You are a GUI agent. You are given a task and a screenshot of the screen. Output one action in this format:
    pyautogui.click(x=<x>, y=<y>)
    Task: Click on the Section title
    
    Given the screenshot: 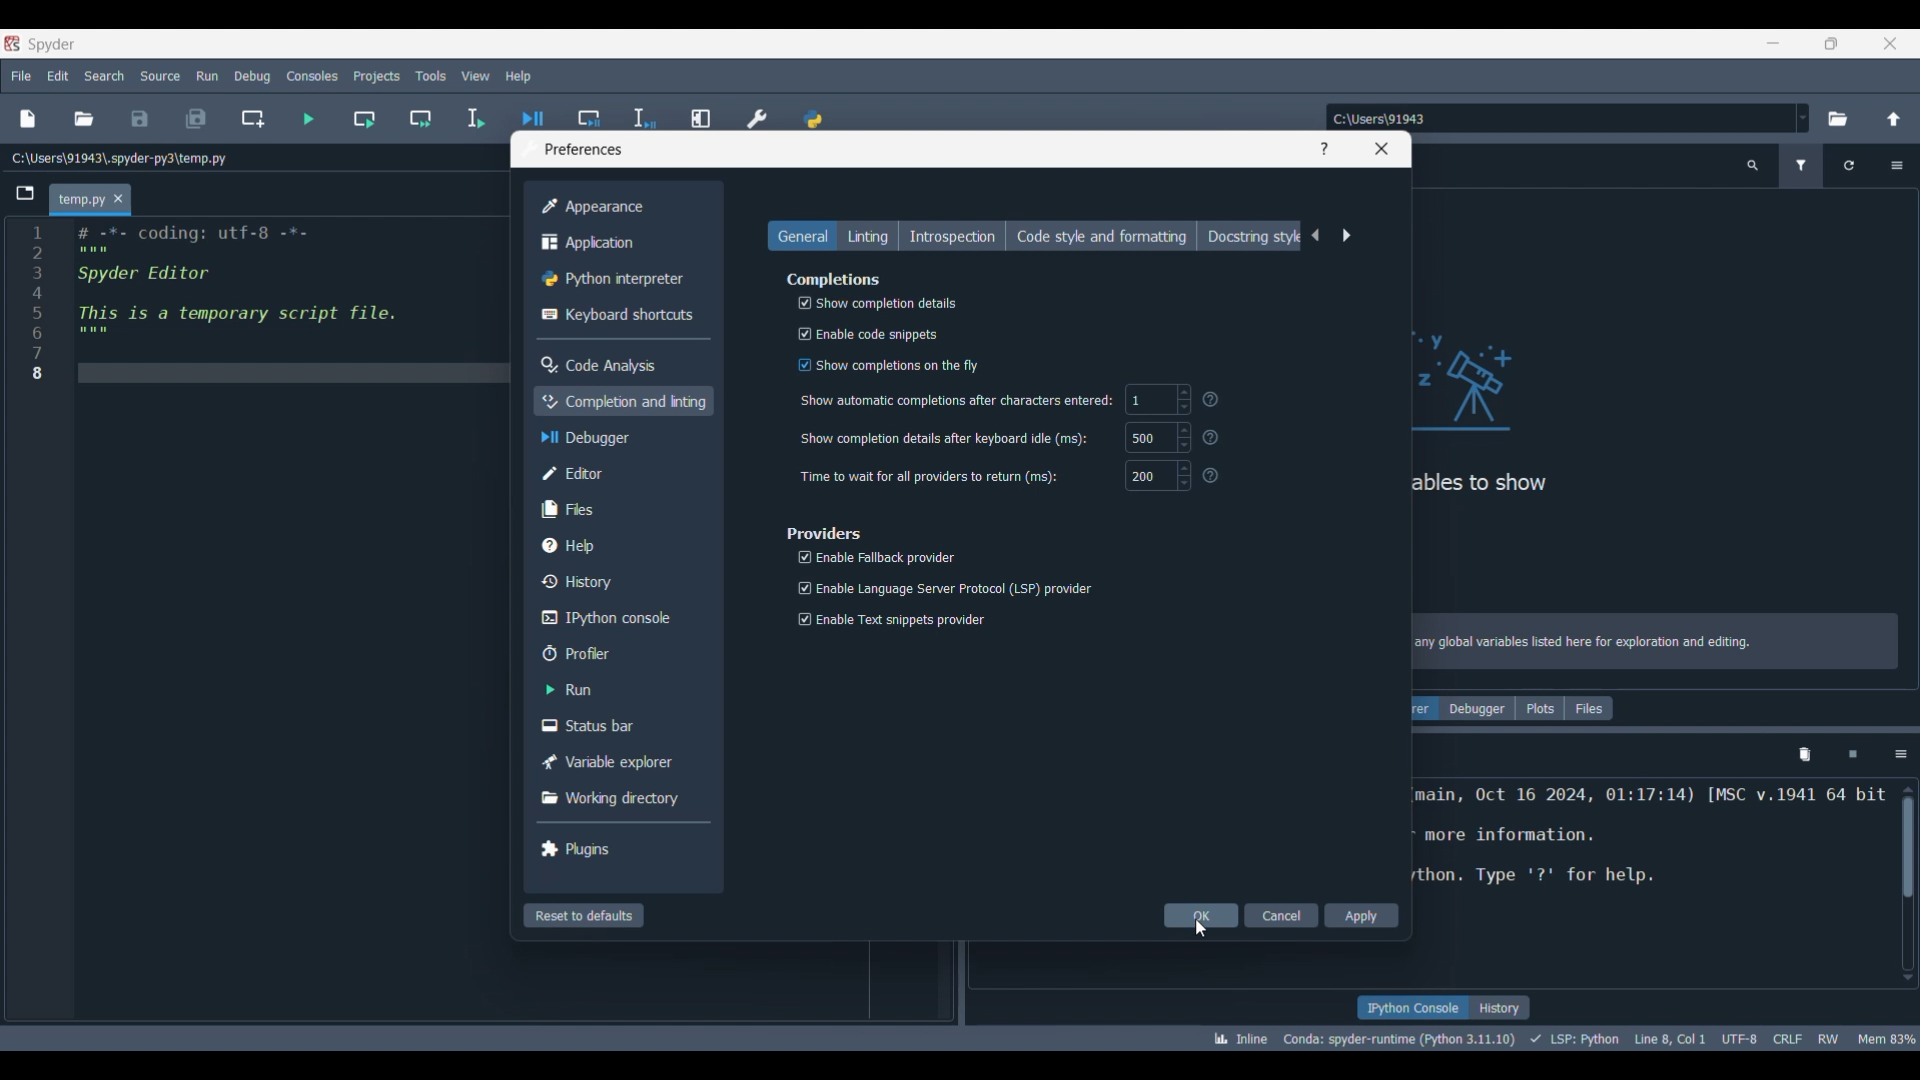 What is the action you would take?
    pyautogui.click(x=825, y=533)
    